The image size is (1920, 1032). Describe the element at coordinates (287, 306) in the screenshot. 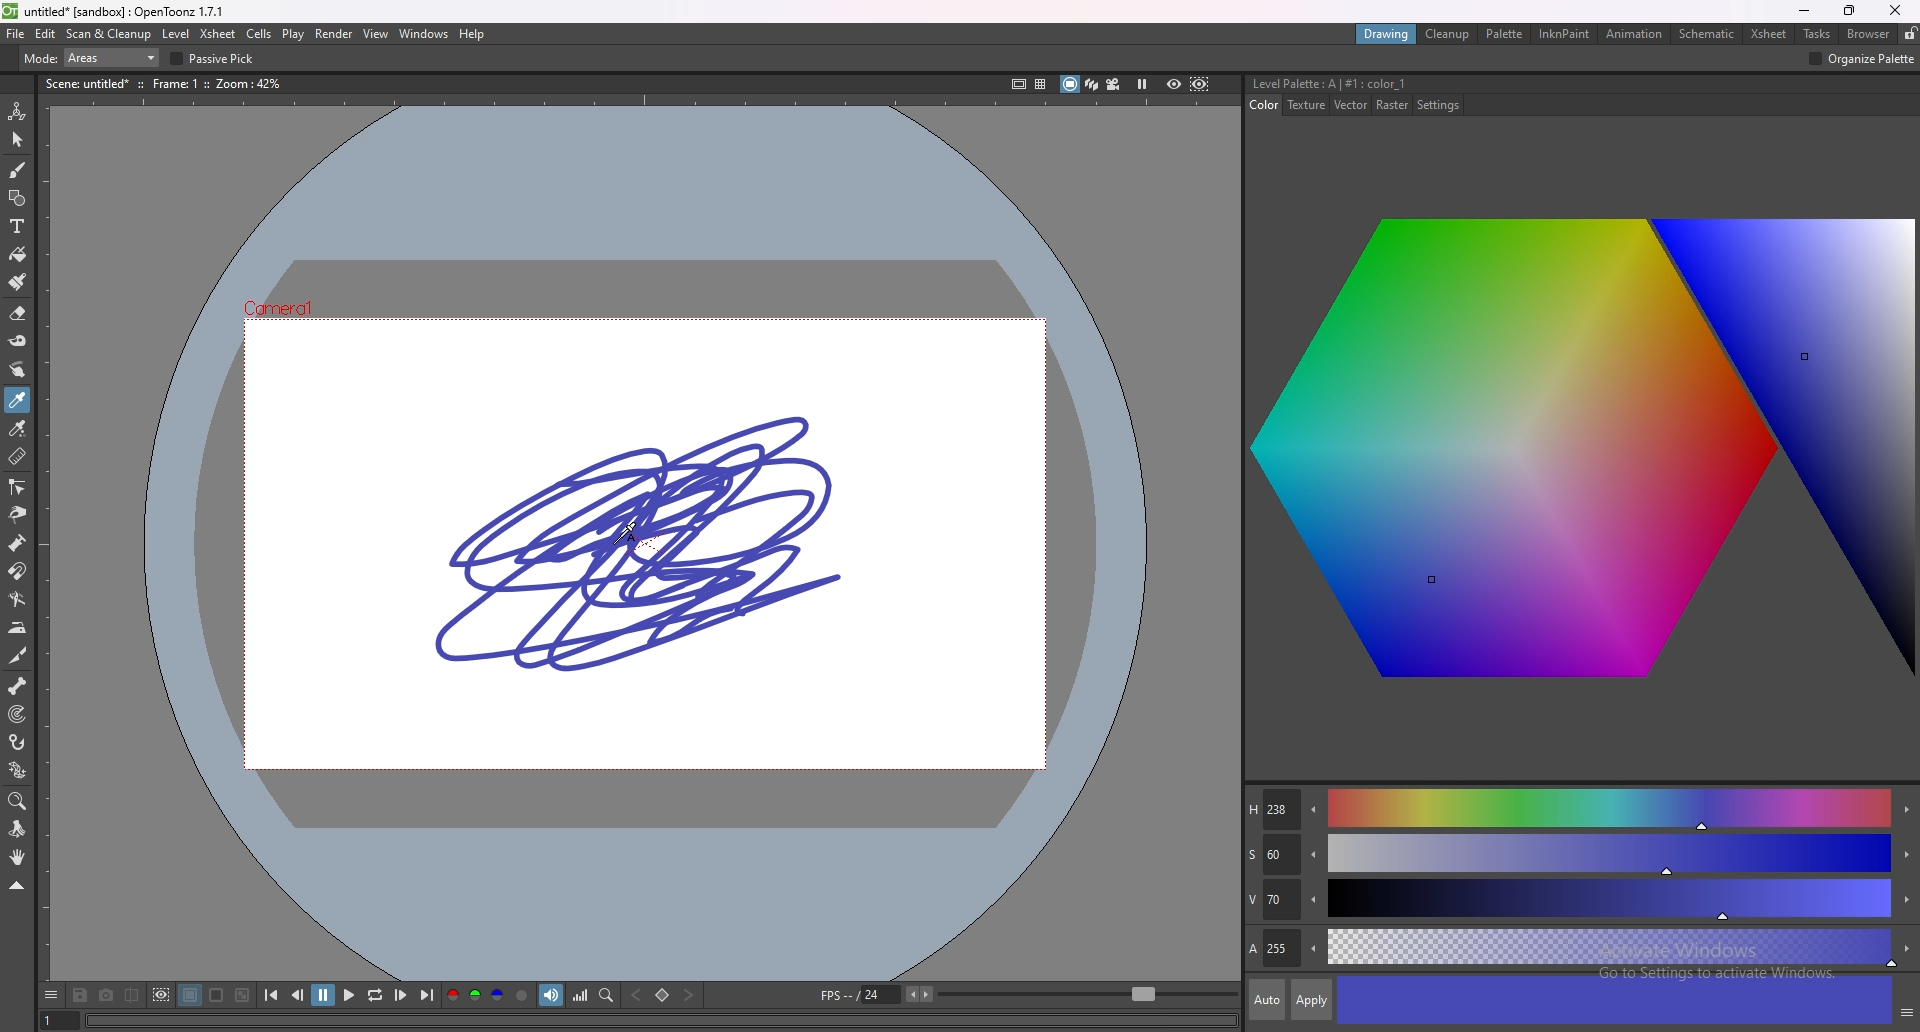

I see `camera1` at that location.